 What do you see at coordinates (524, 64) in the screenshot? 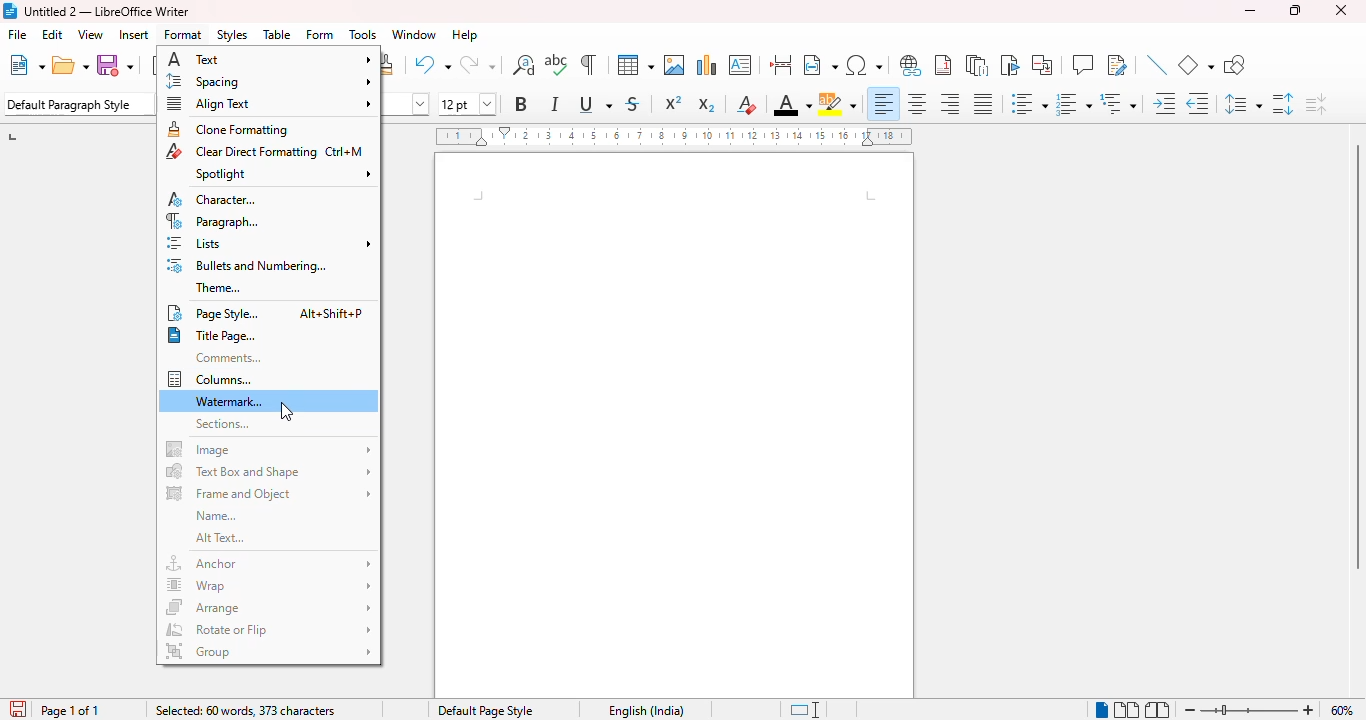
I see `find and replace` at bounding box center [524, 64].